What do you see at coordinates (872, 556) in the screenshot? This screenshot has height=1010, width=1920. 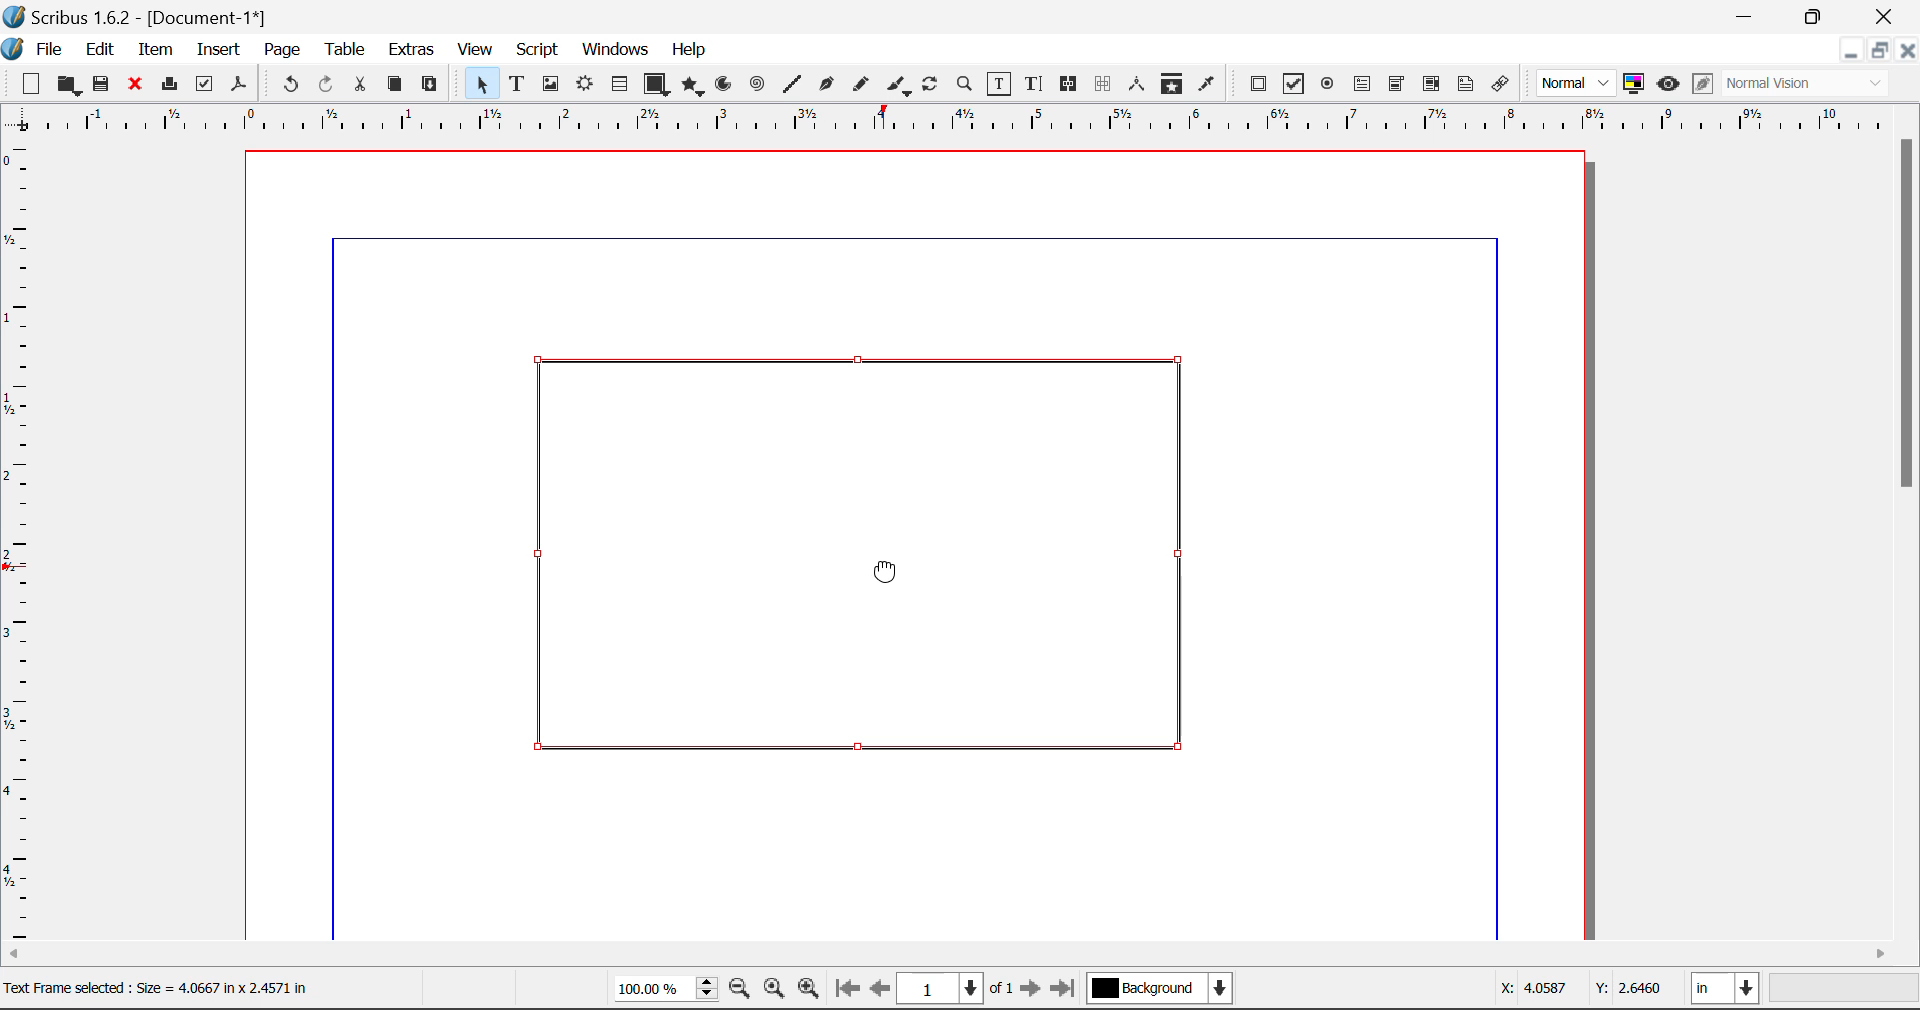 I see `Generated Text Frame` at bounding box center [872, 556].